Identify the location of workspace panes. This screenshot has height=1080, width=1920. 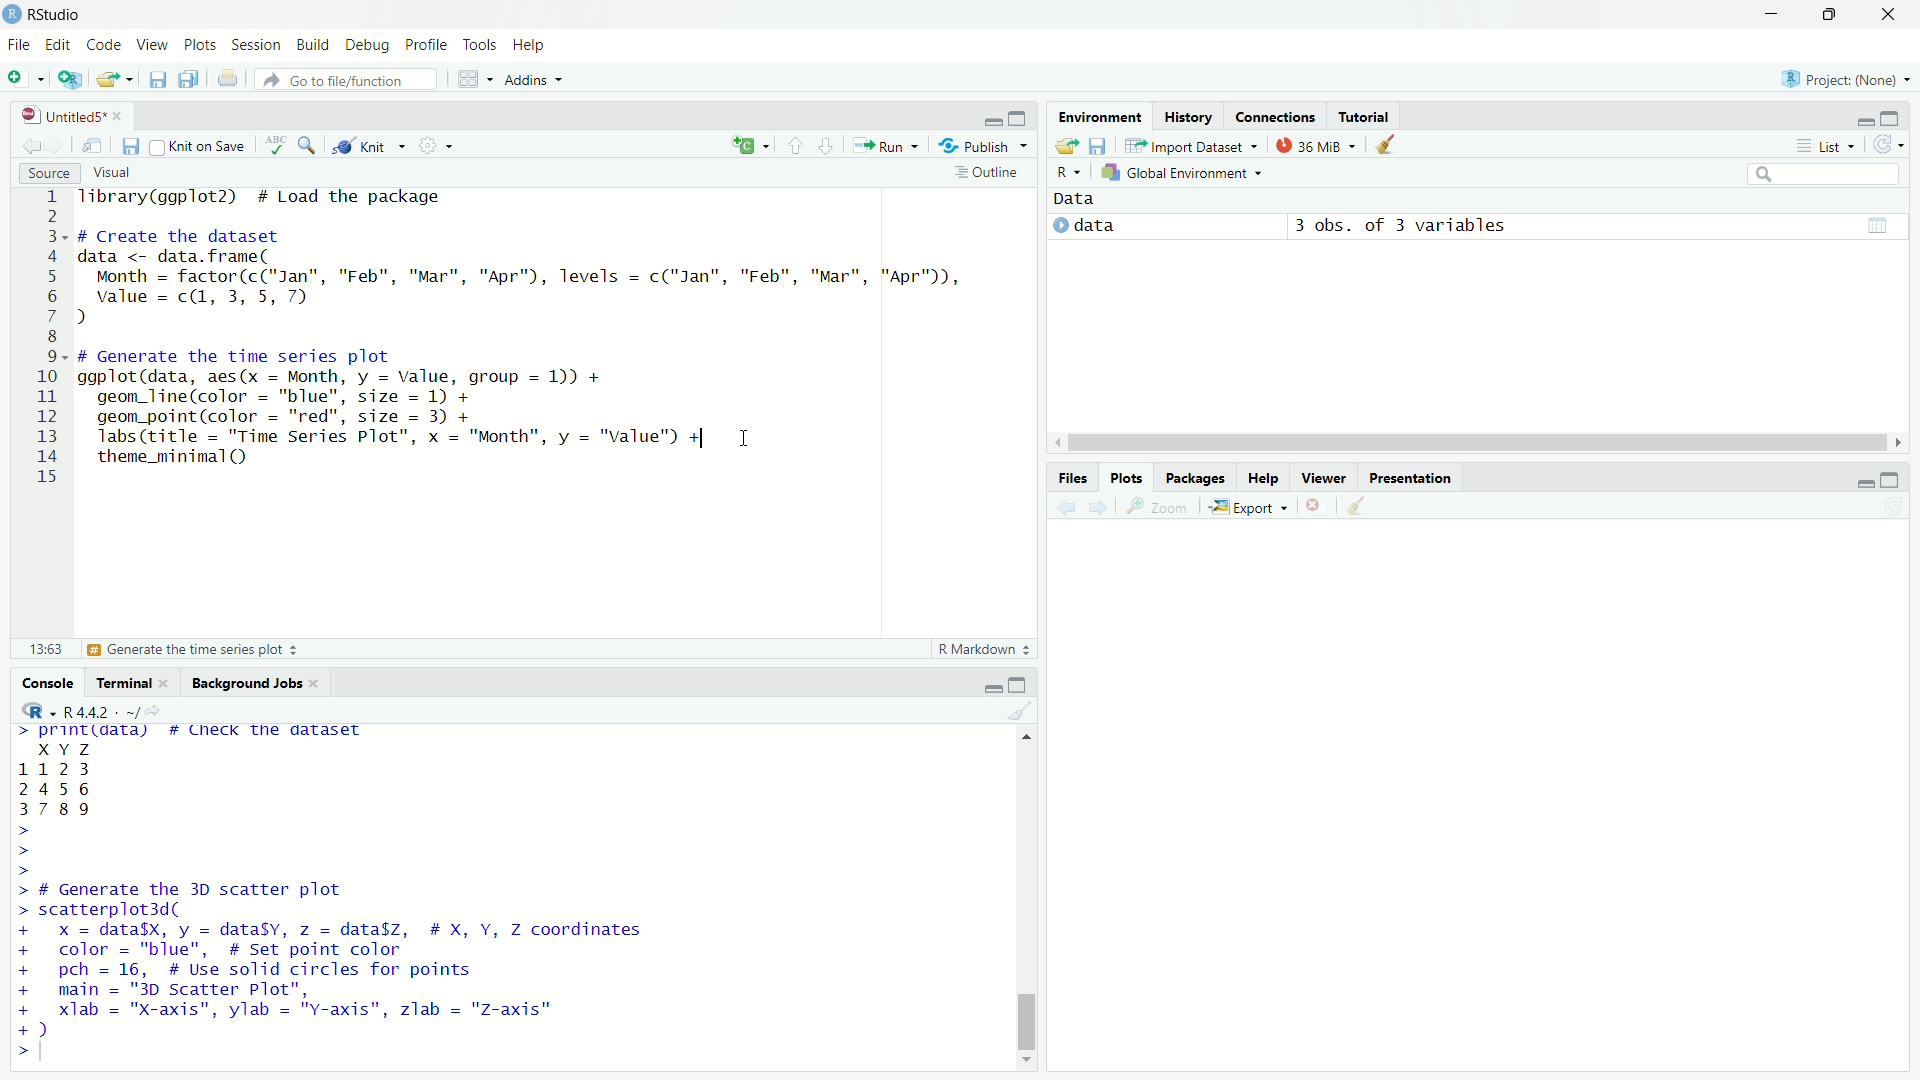
(473, 79).